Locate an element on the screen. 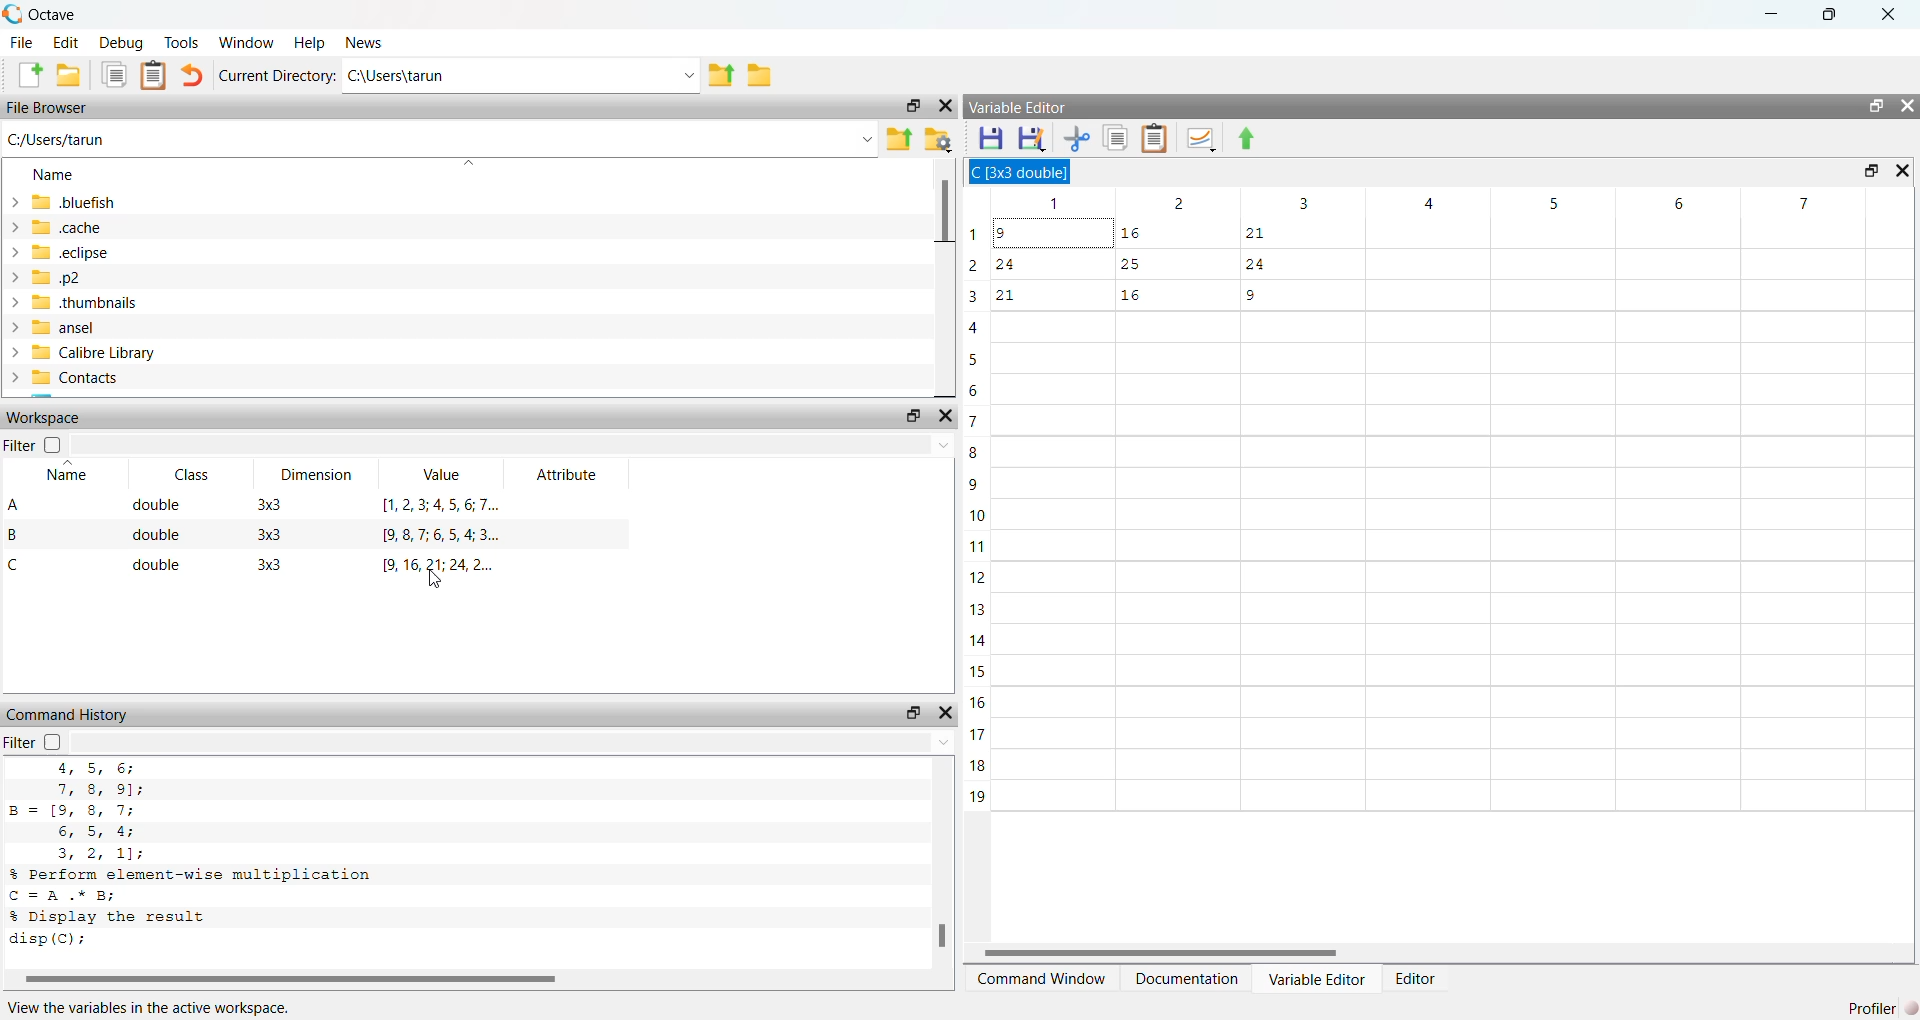  thumbnails is located at coordinates (84, 304).